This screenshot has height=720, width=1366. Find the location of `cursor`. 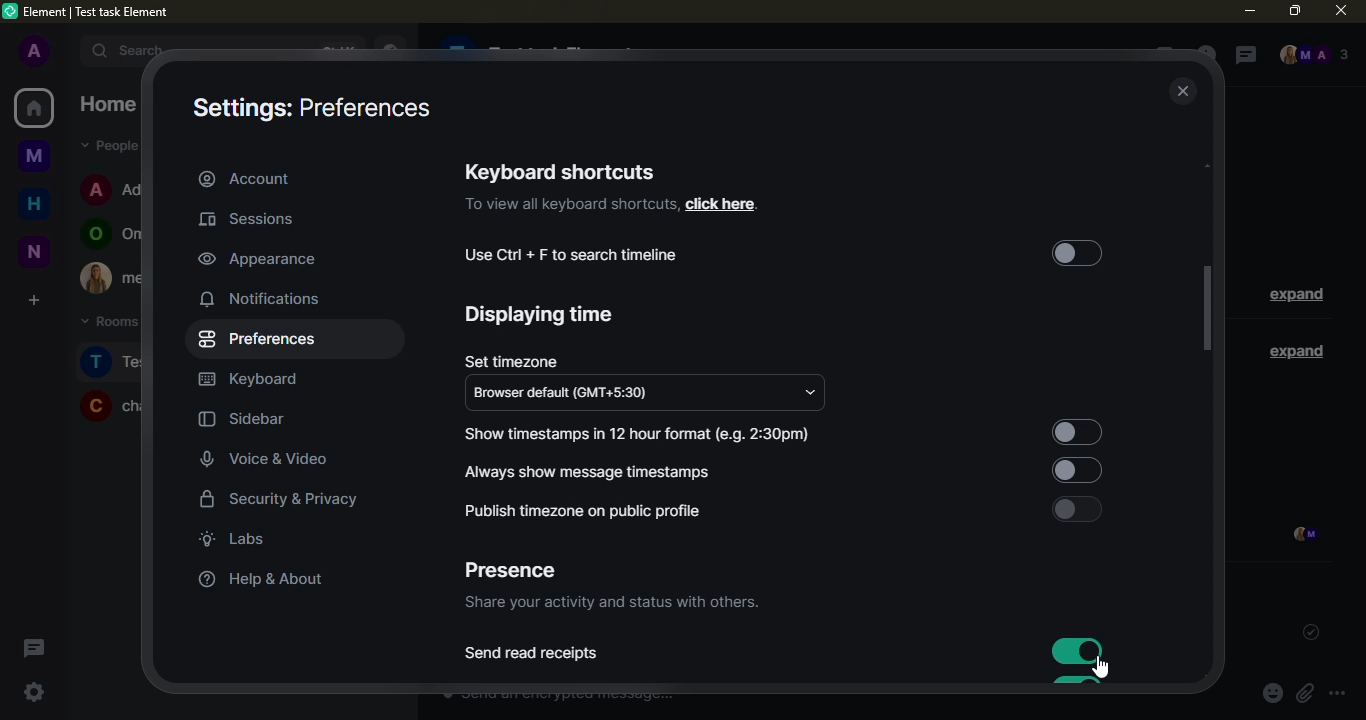

cursor is located at coordinates (1103, 668).